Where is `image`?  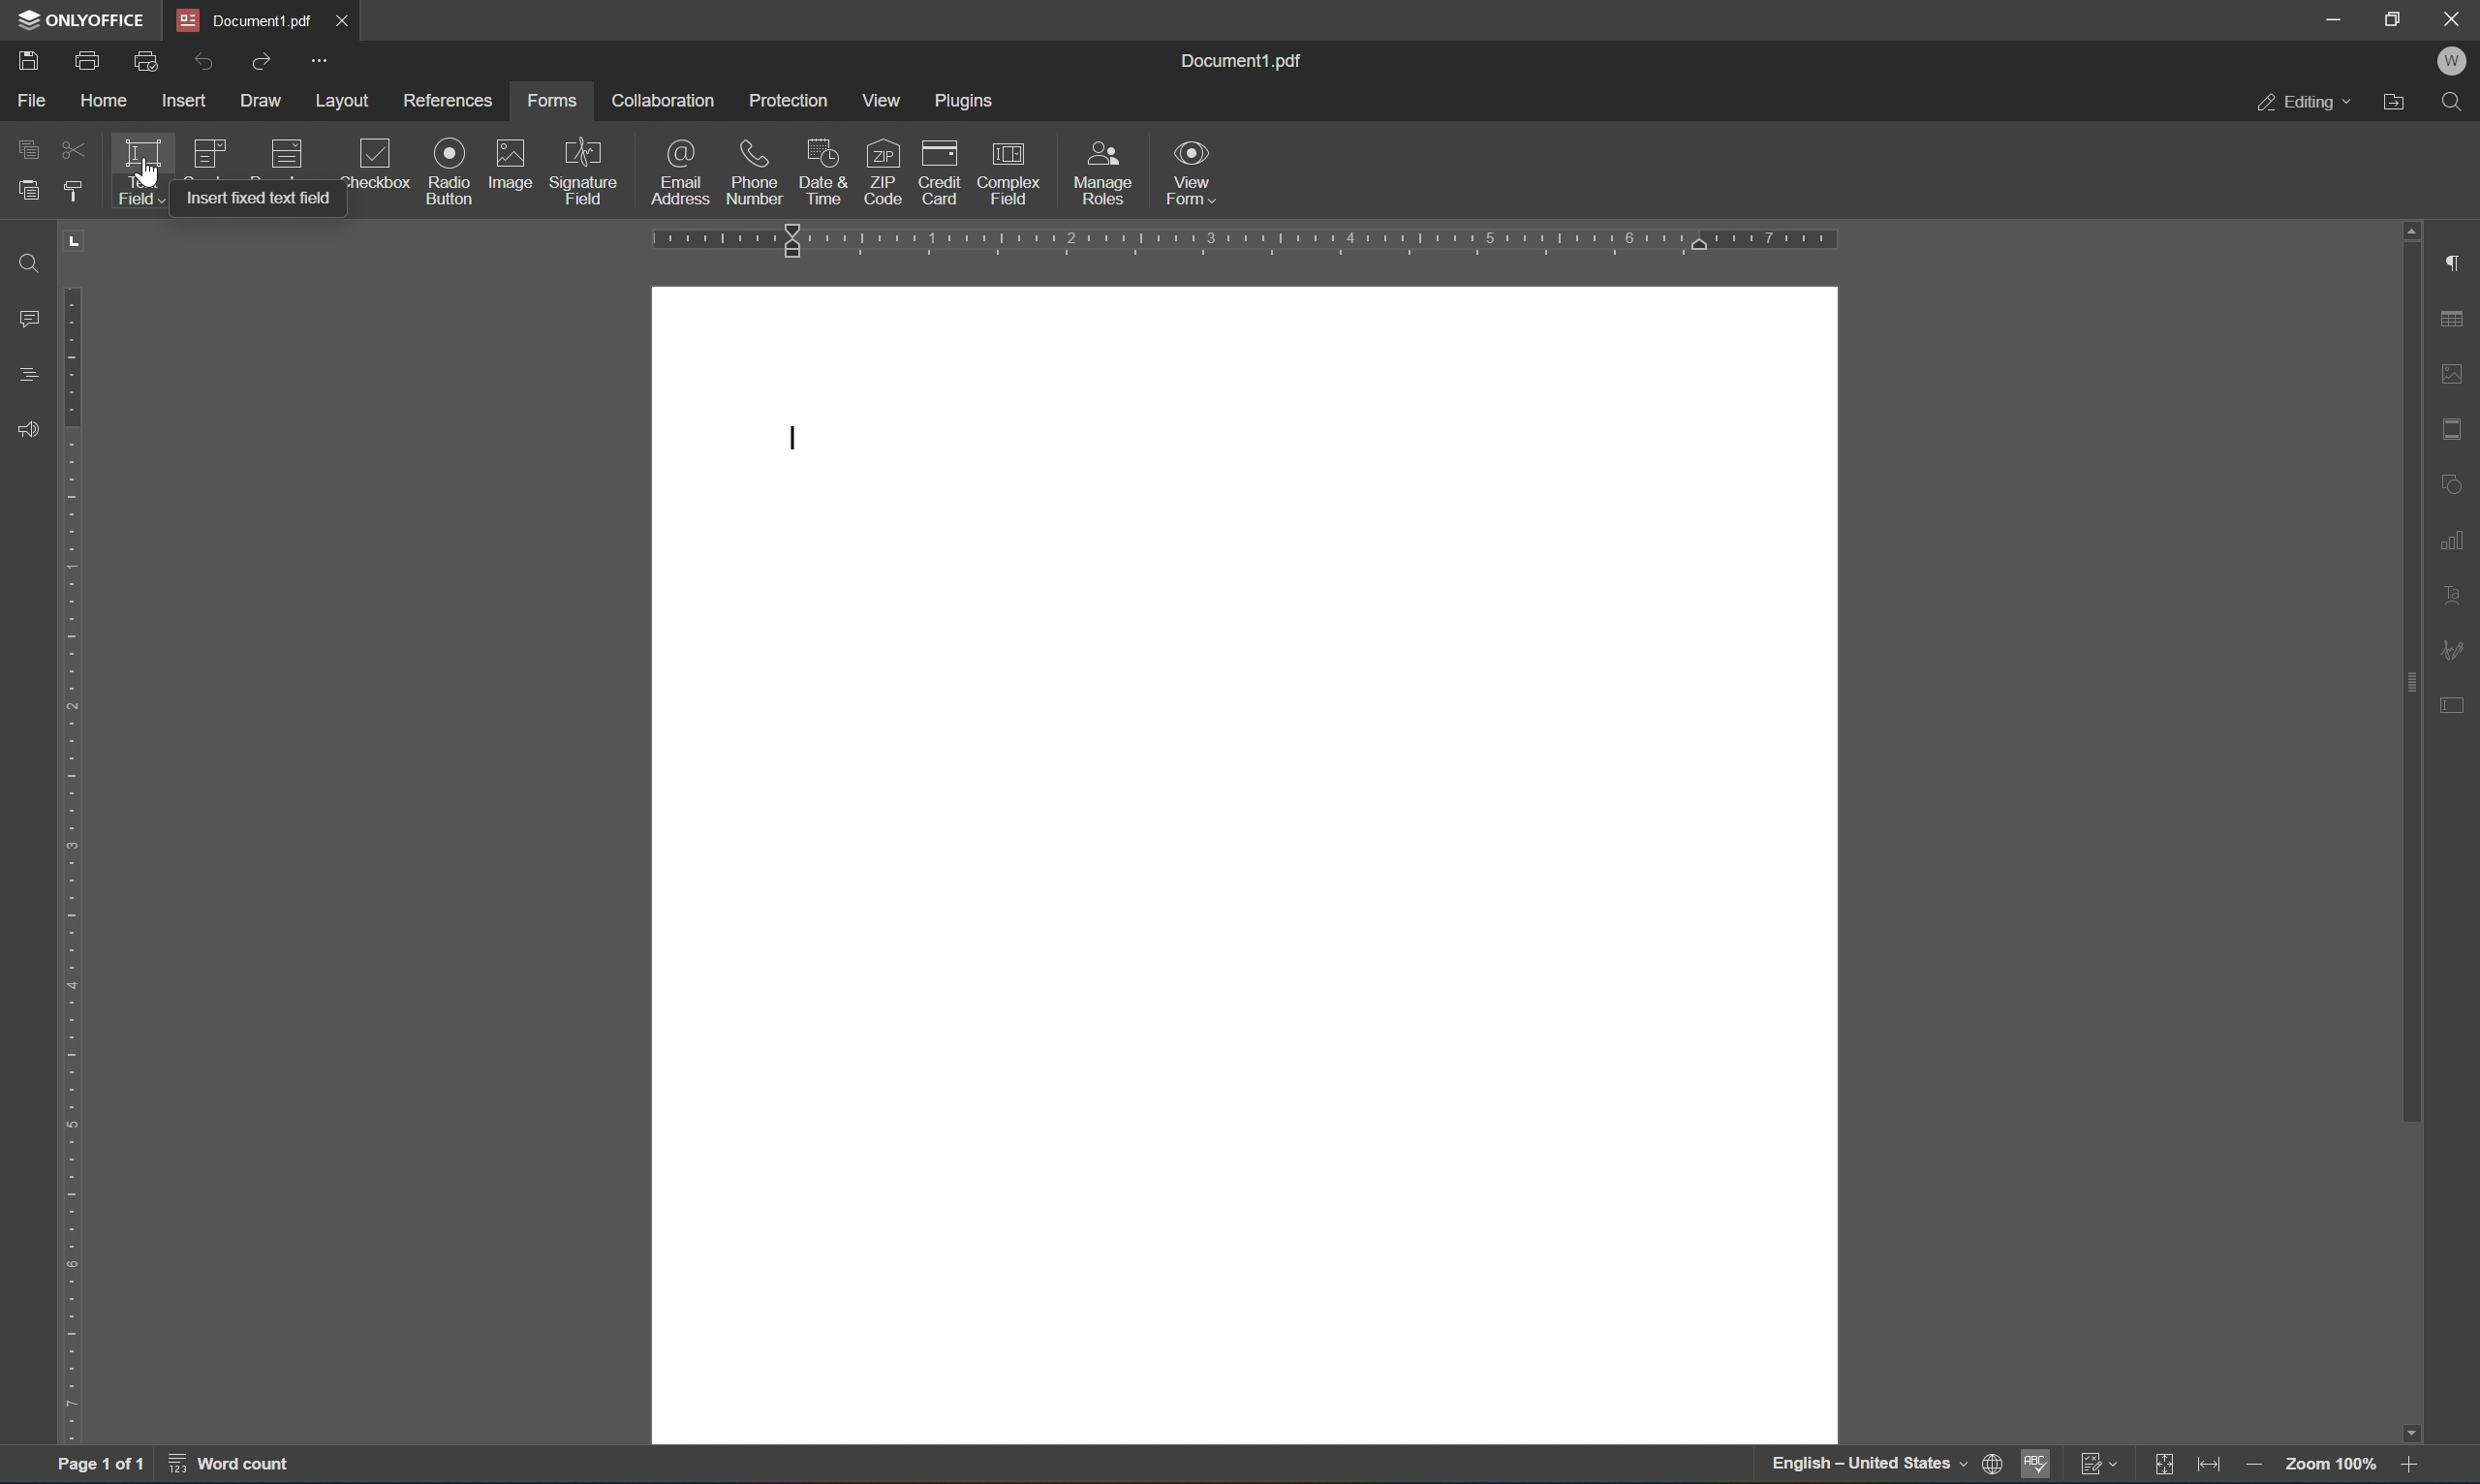 image is located at coordinates (509, 162).